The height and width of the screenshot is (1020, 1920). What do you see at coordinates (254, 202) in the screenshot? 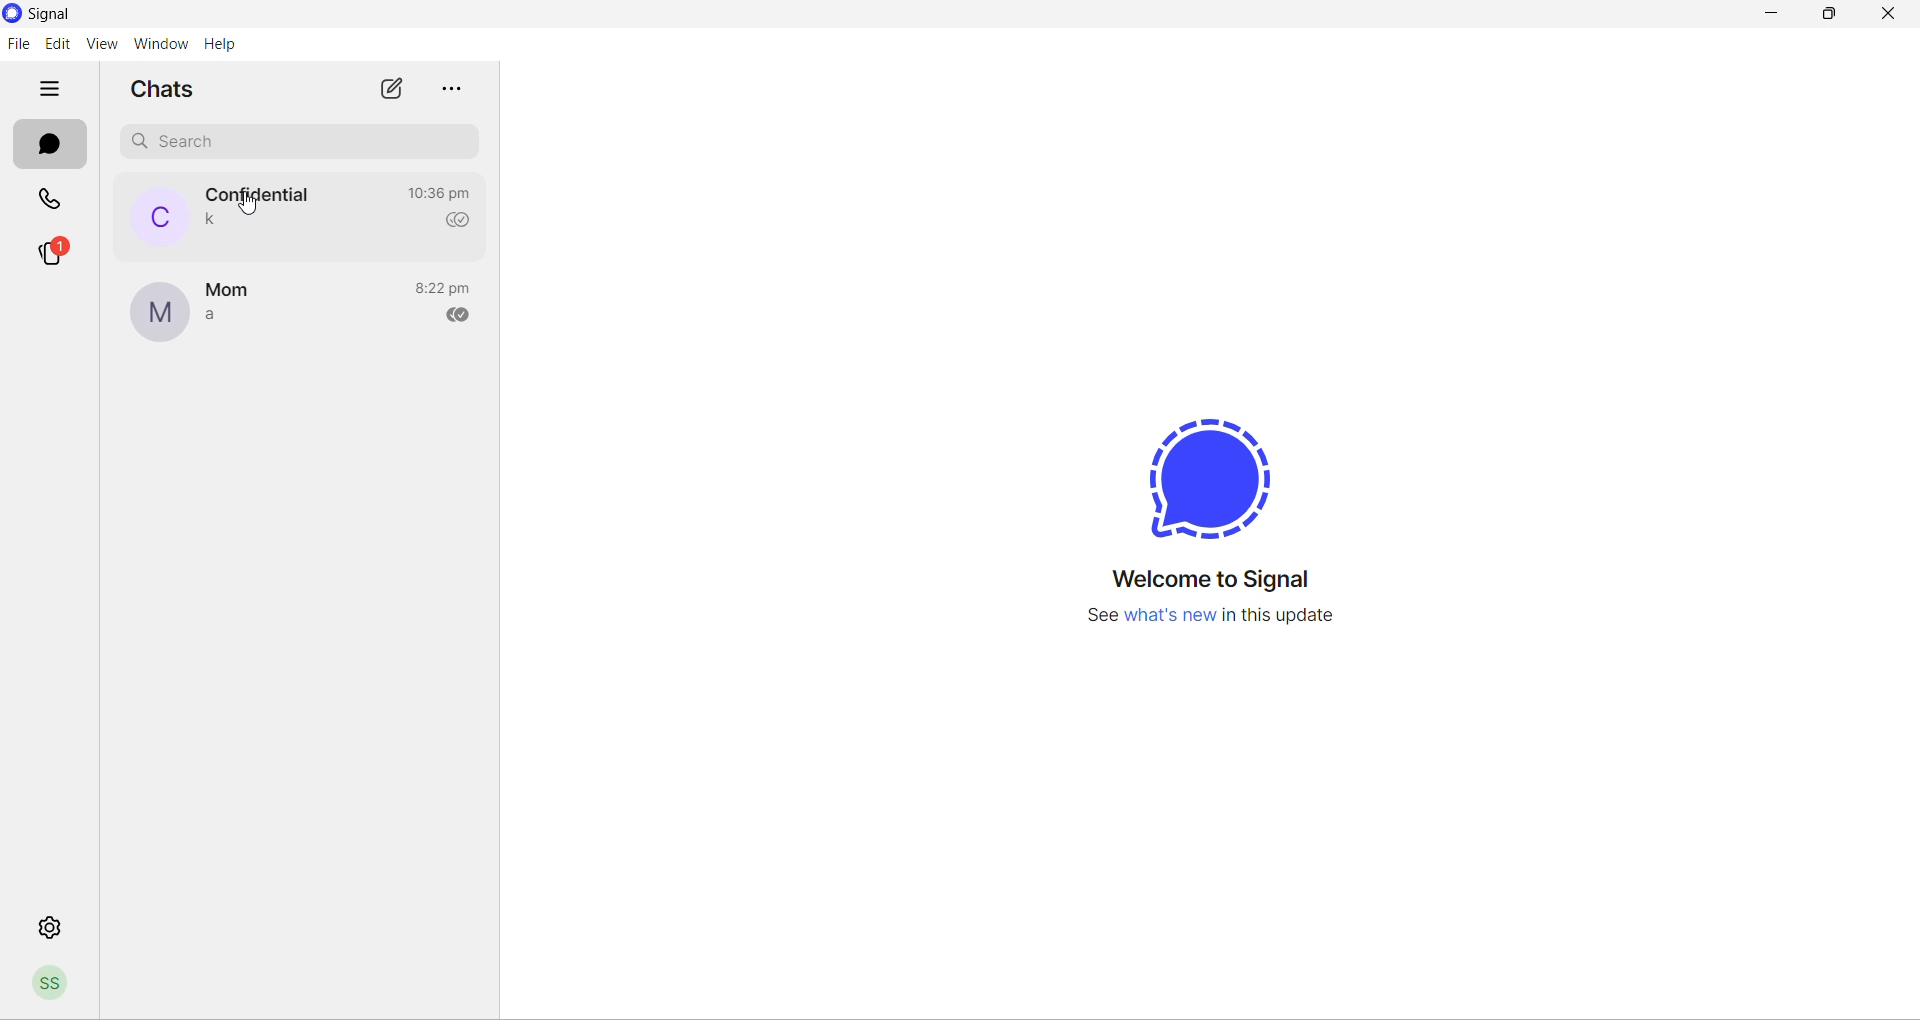
I see `cursor` at bounding box center [254, 202].